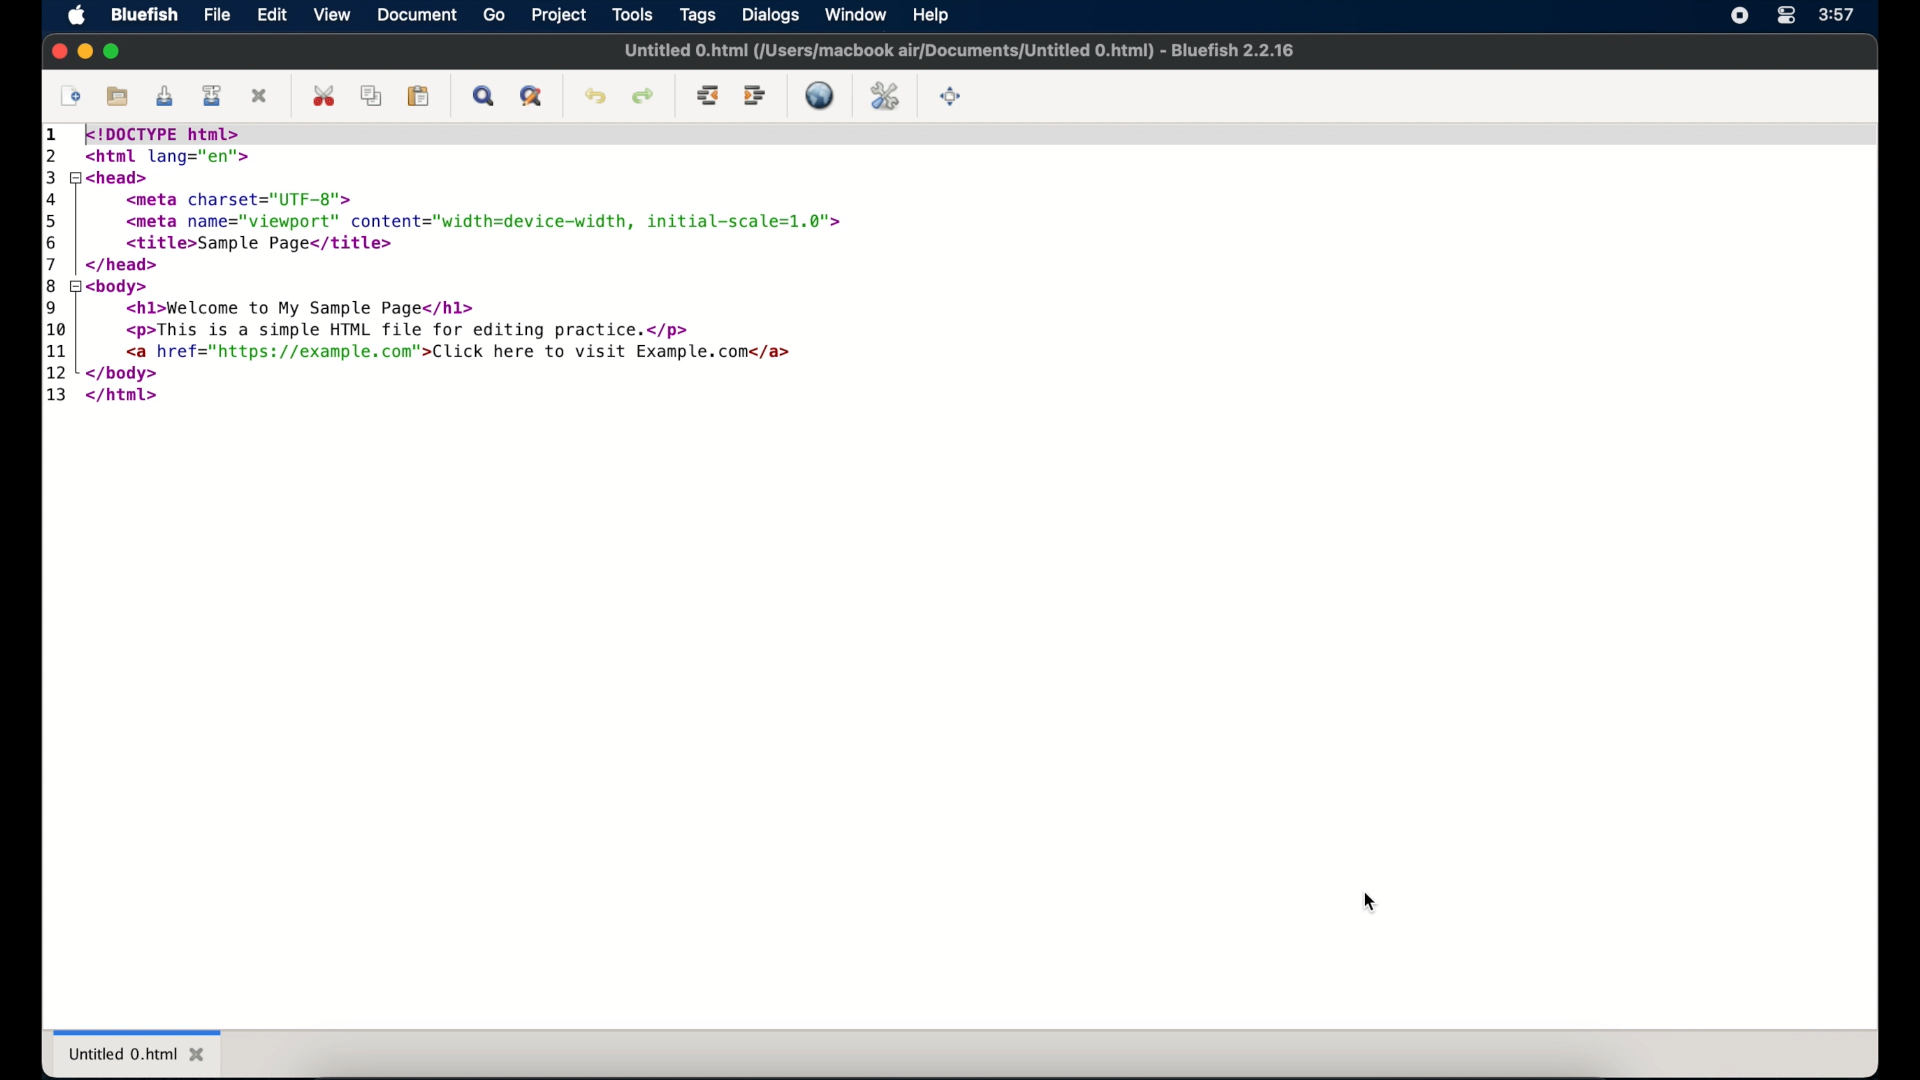 This screenshot has height=1080, width=1920. Describe the element at coordinates (595, 97) in the screenshot. I see `undo ` at that location.